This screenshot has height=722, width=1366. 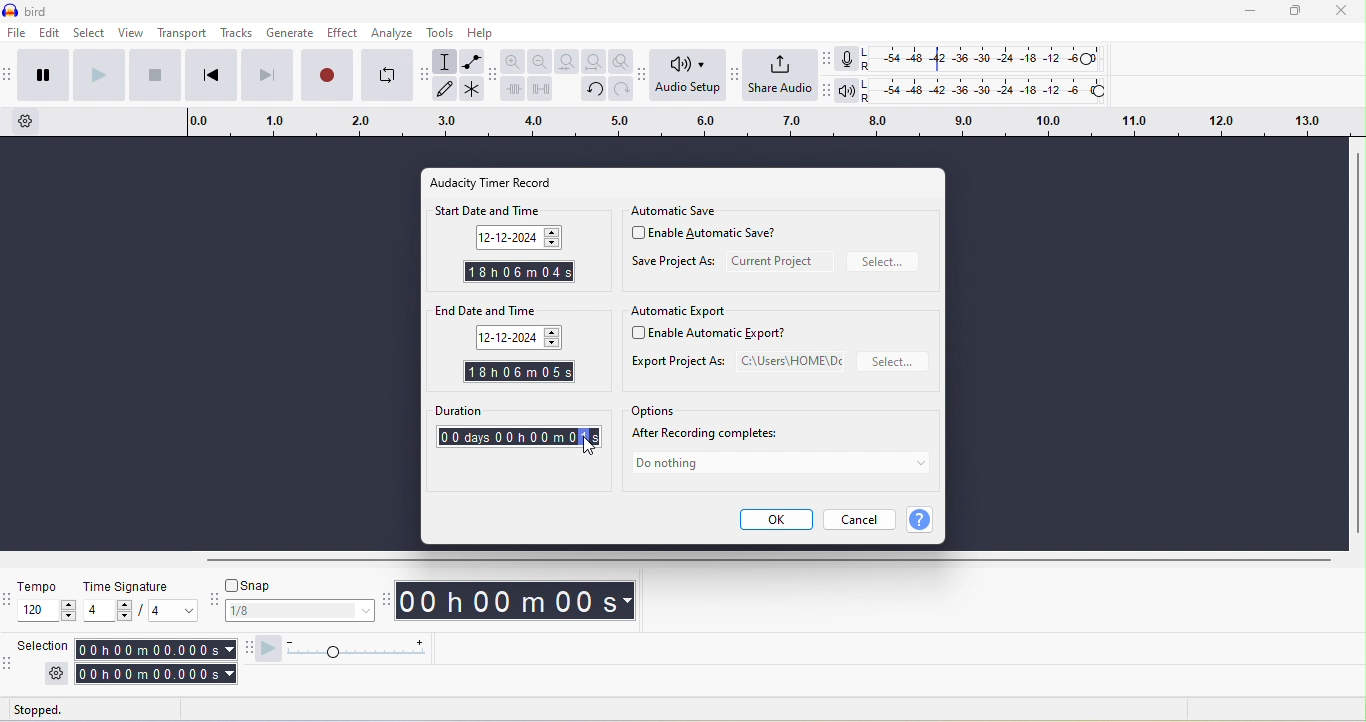 What do you see at coordinates (386, 599) in the screenshot?
I see `audacity time toolbar` at bounding box center [386, 599].